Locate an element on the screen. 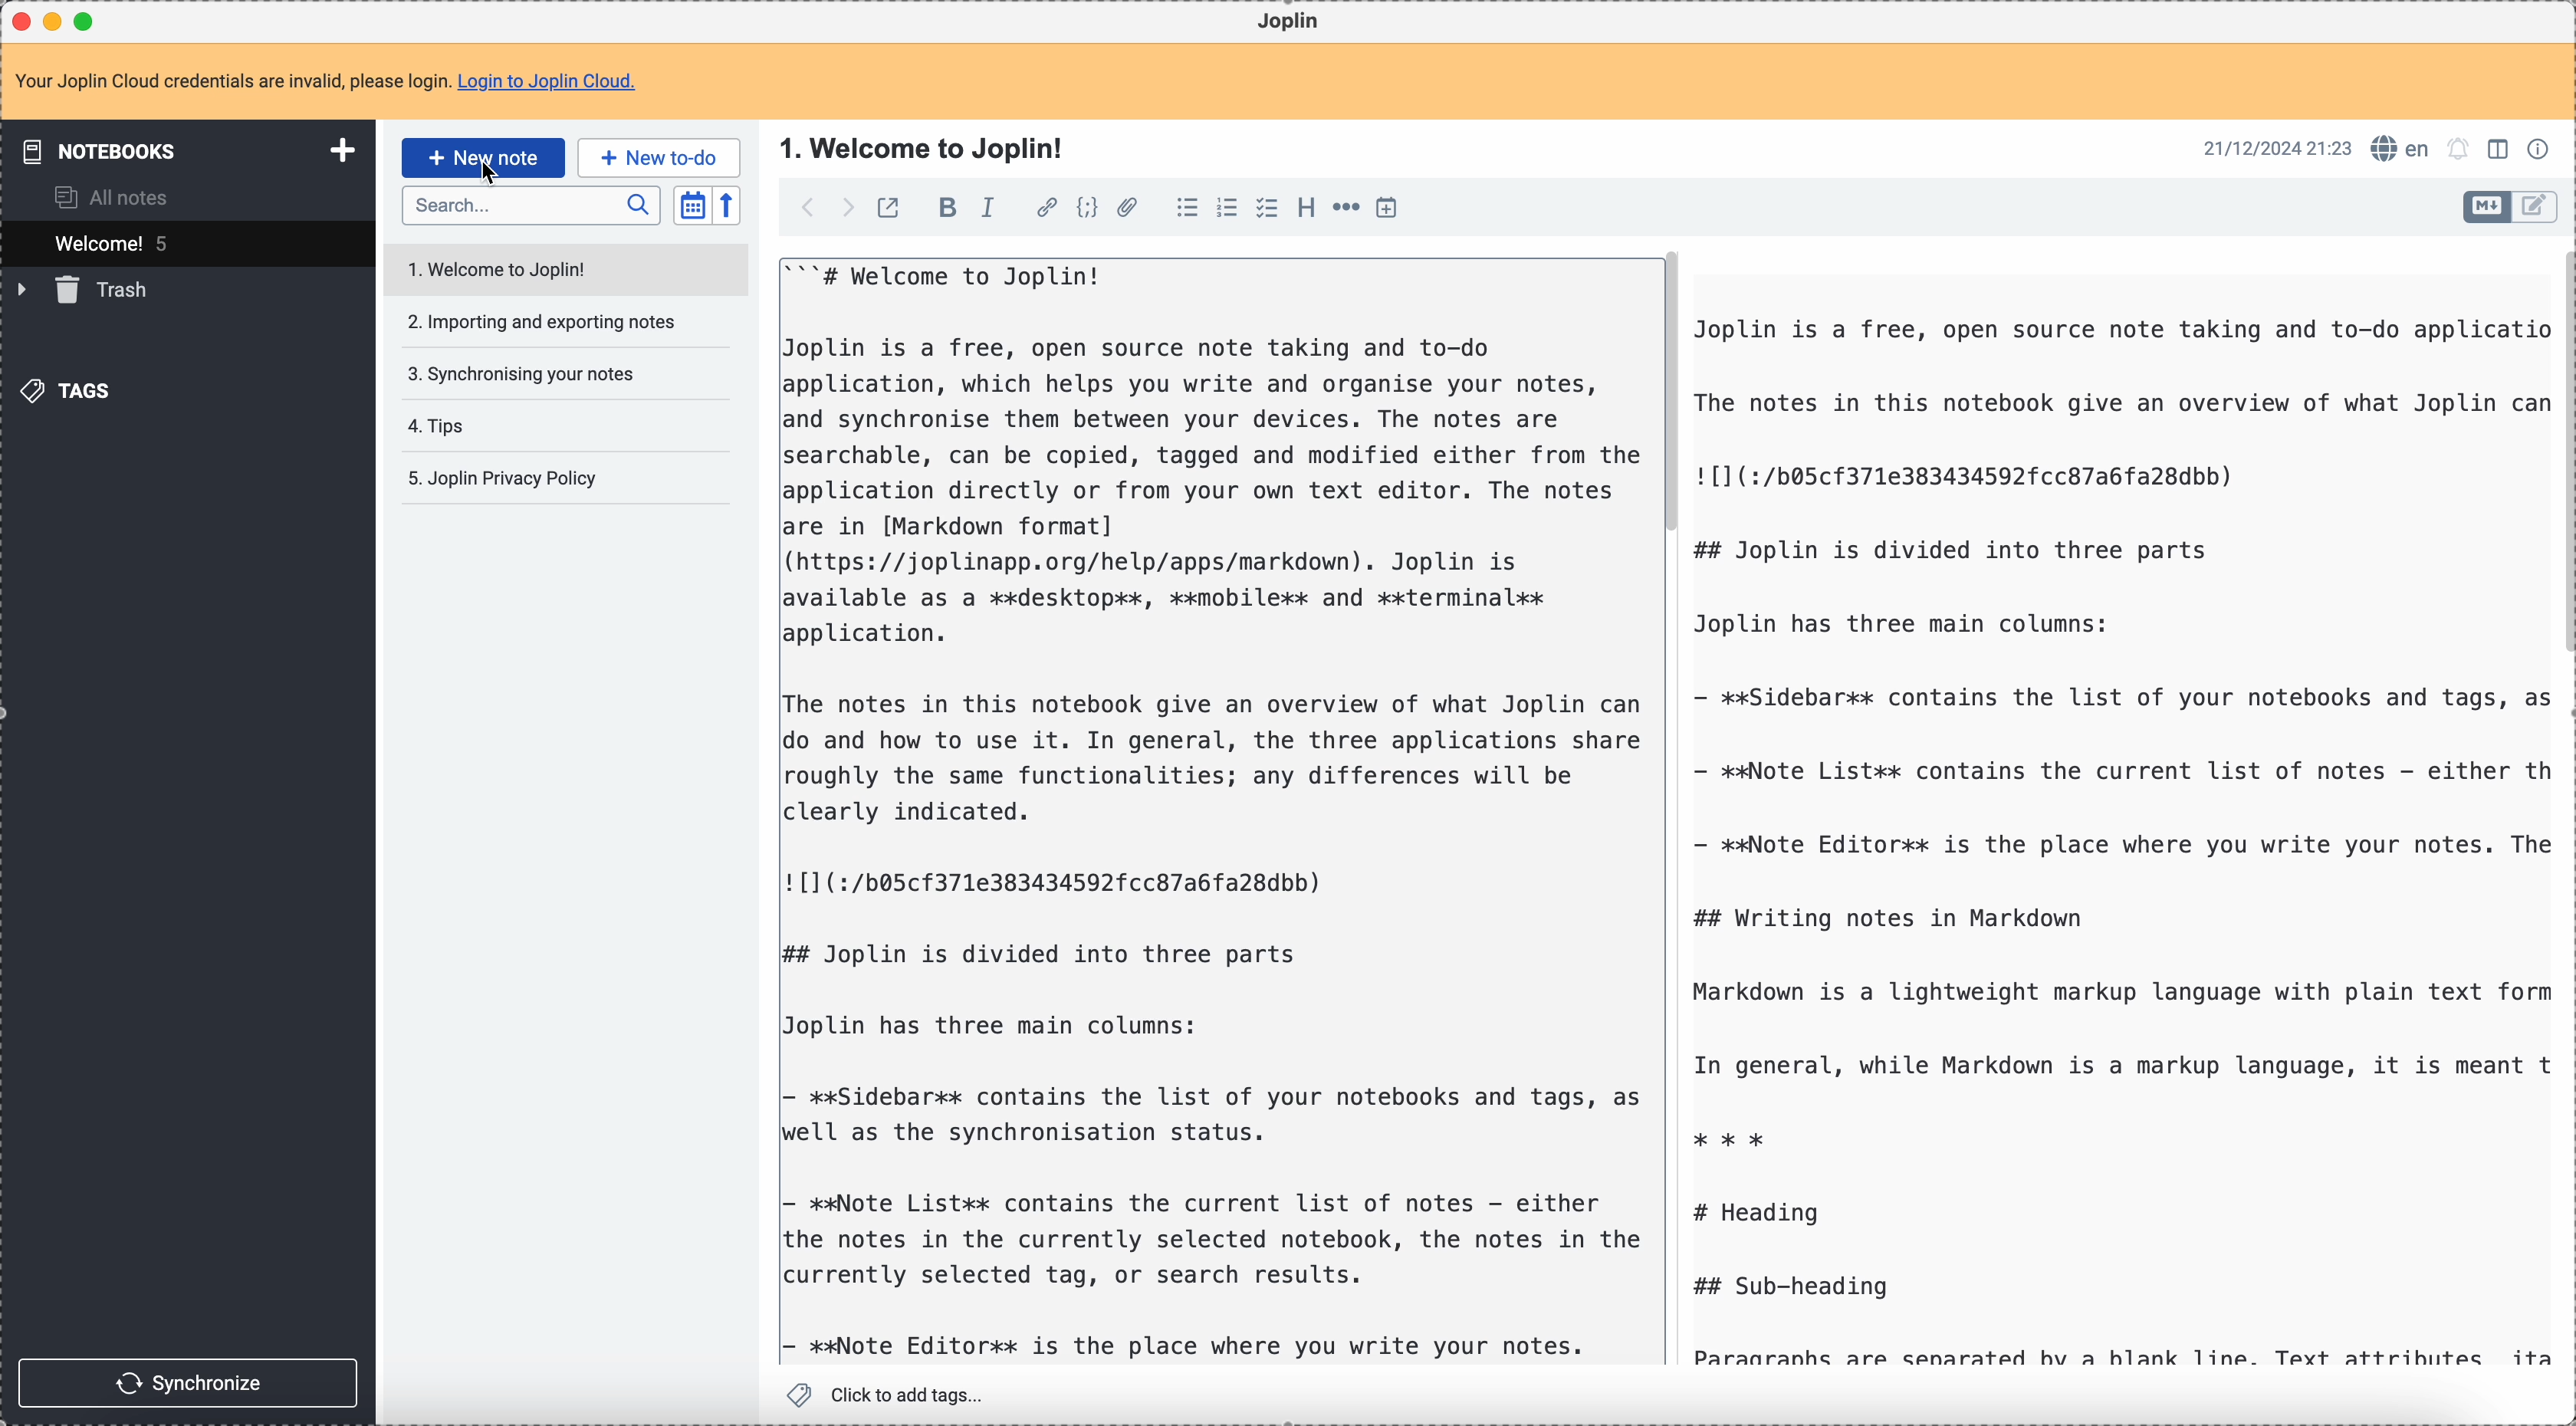  note properties is located at coordinates (2542, 147).